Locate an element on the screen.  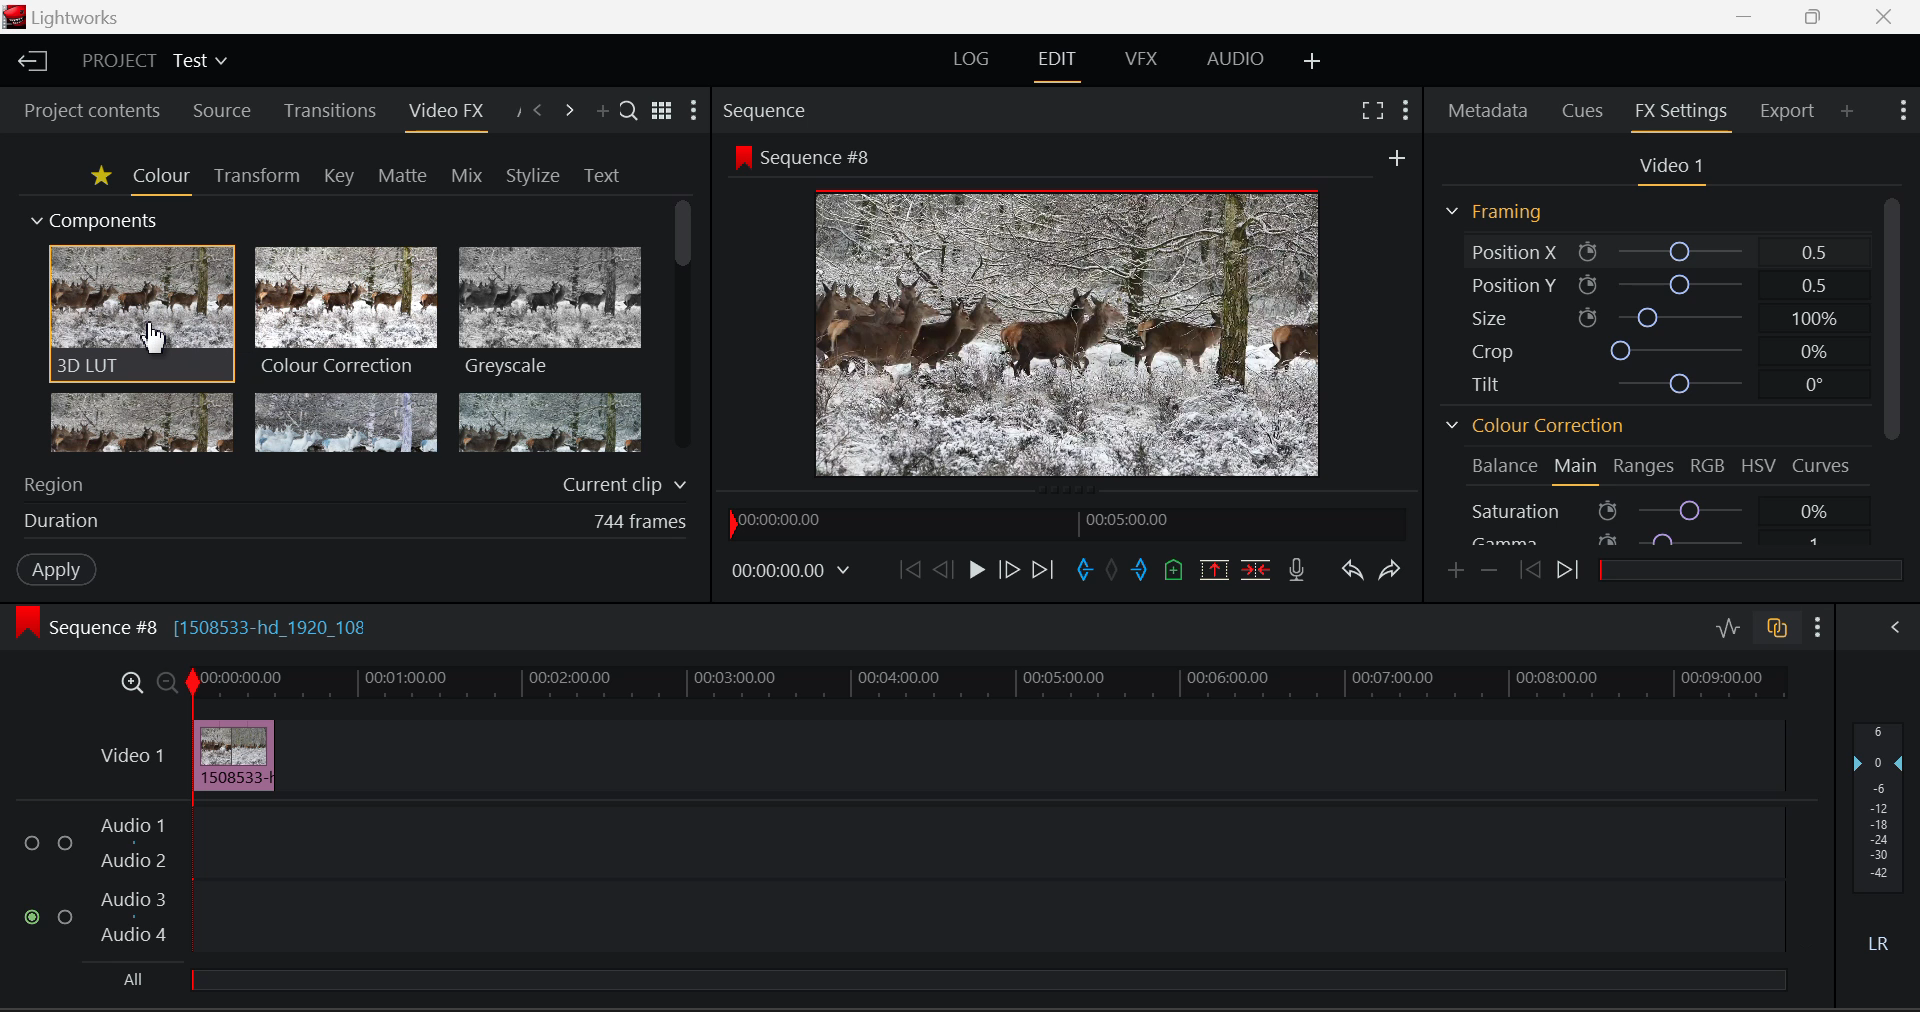
Audio Input Checkbox is located at coordinates (67, 843).